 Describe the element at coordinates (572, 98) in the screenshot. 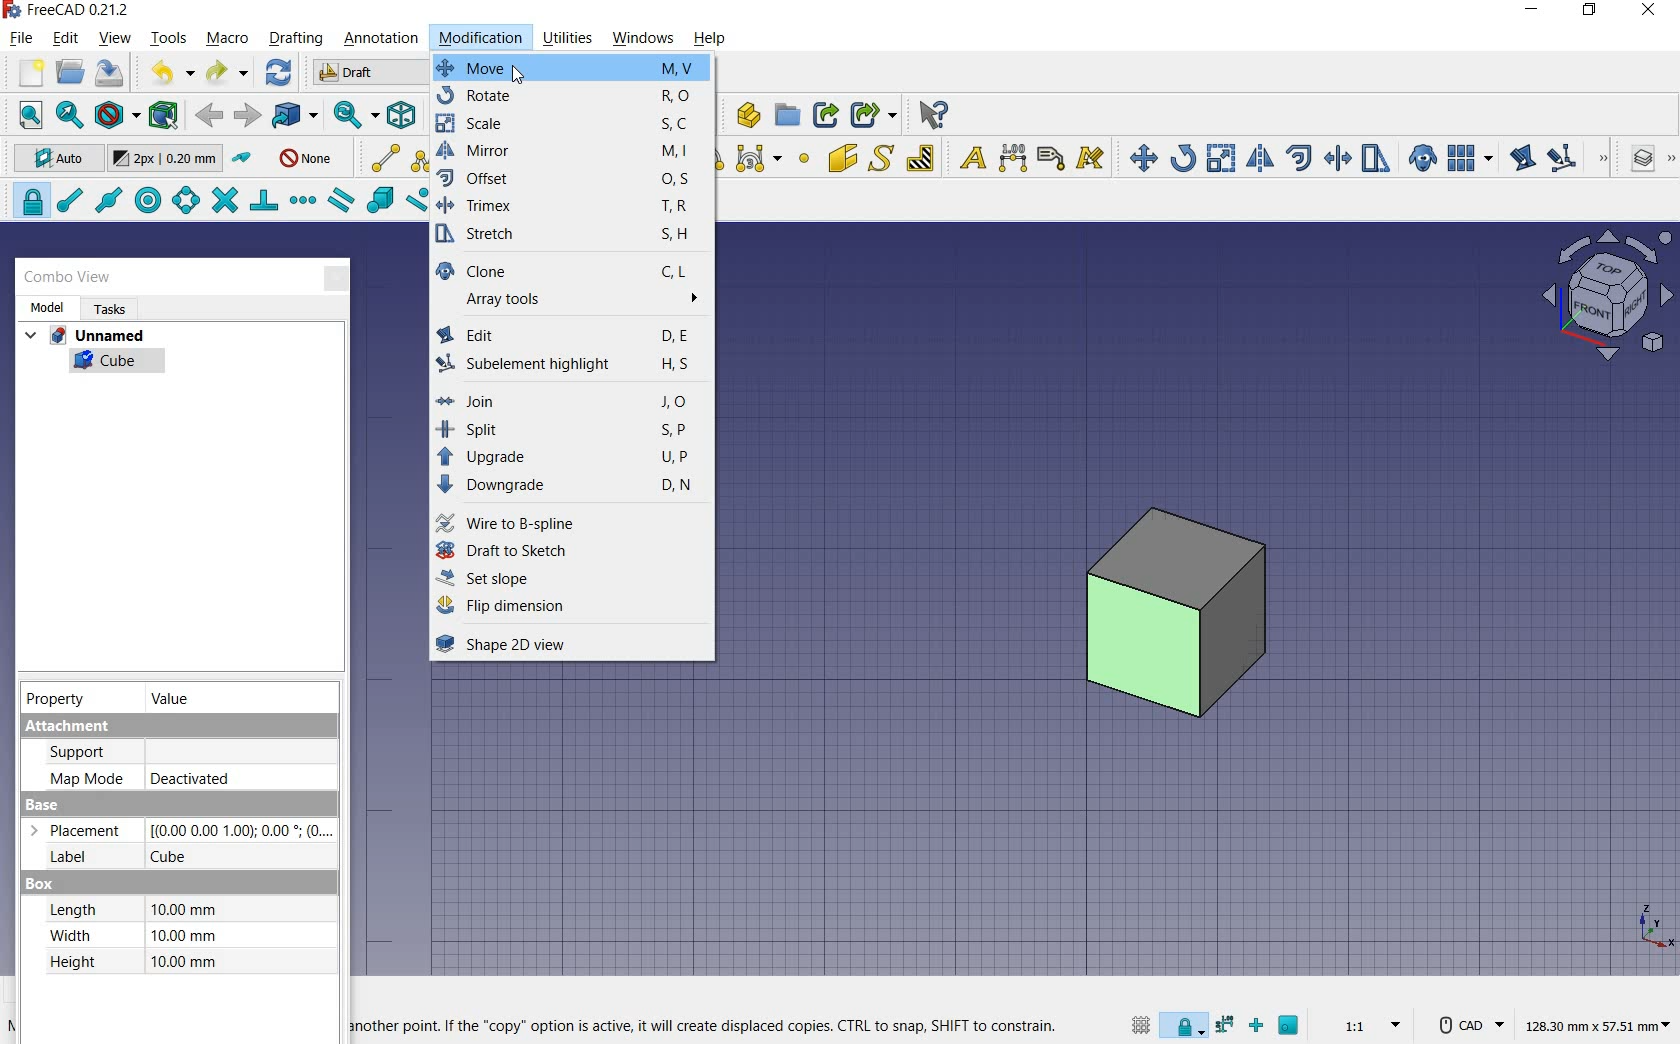

I see `rotate` at that location.